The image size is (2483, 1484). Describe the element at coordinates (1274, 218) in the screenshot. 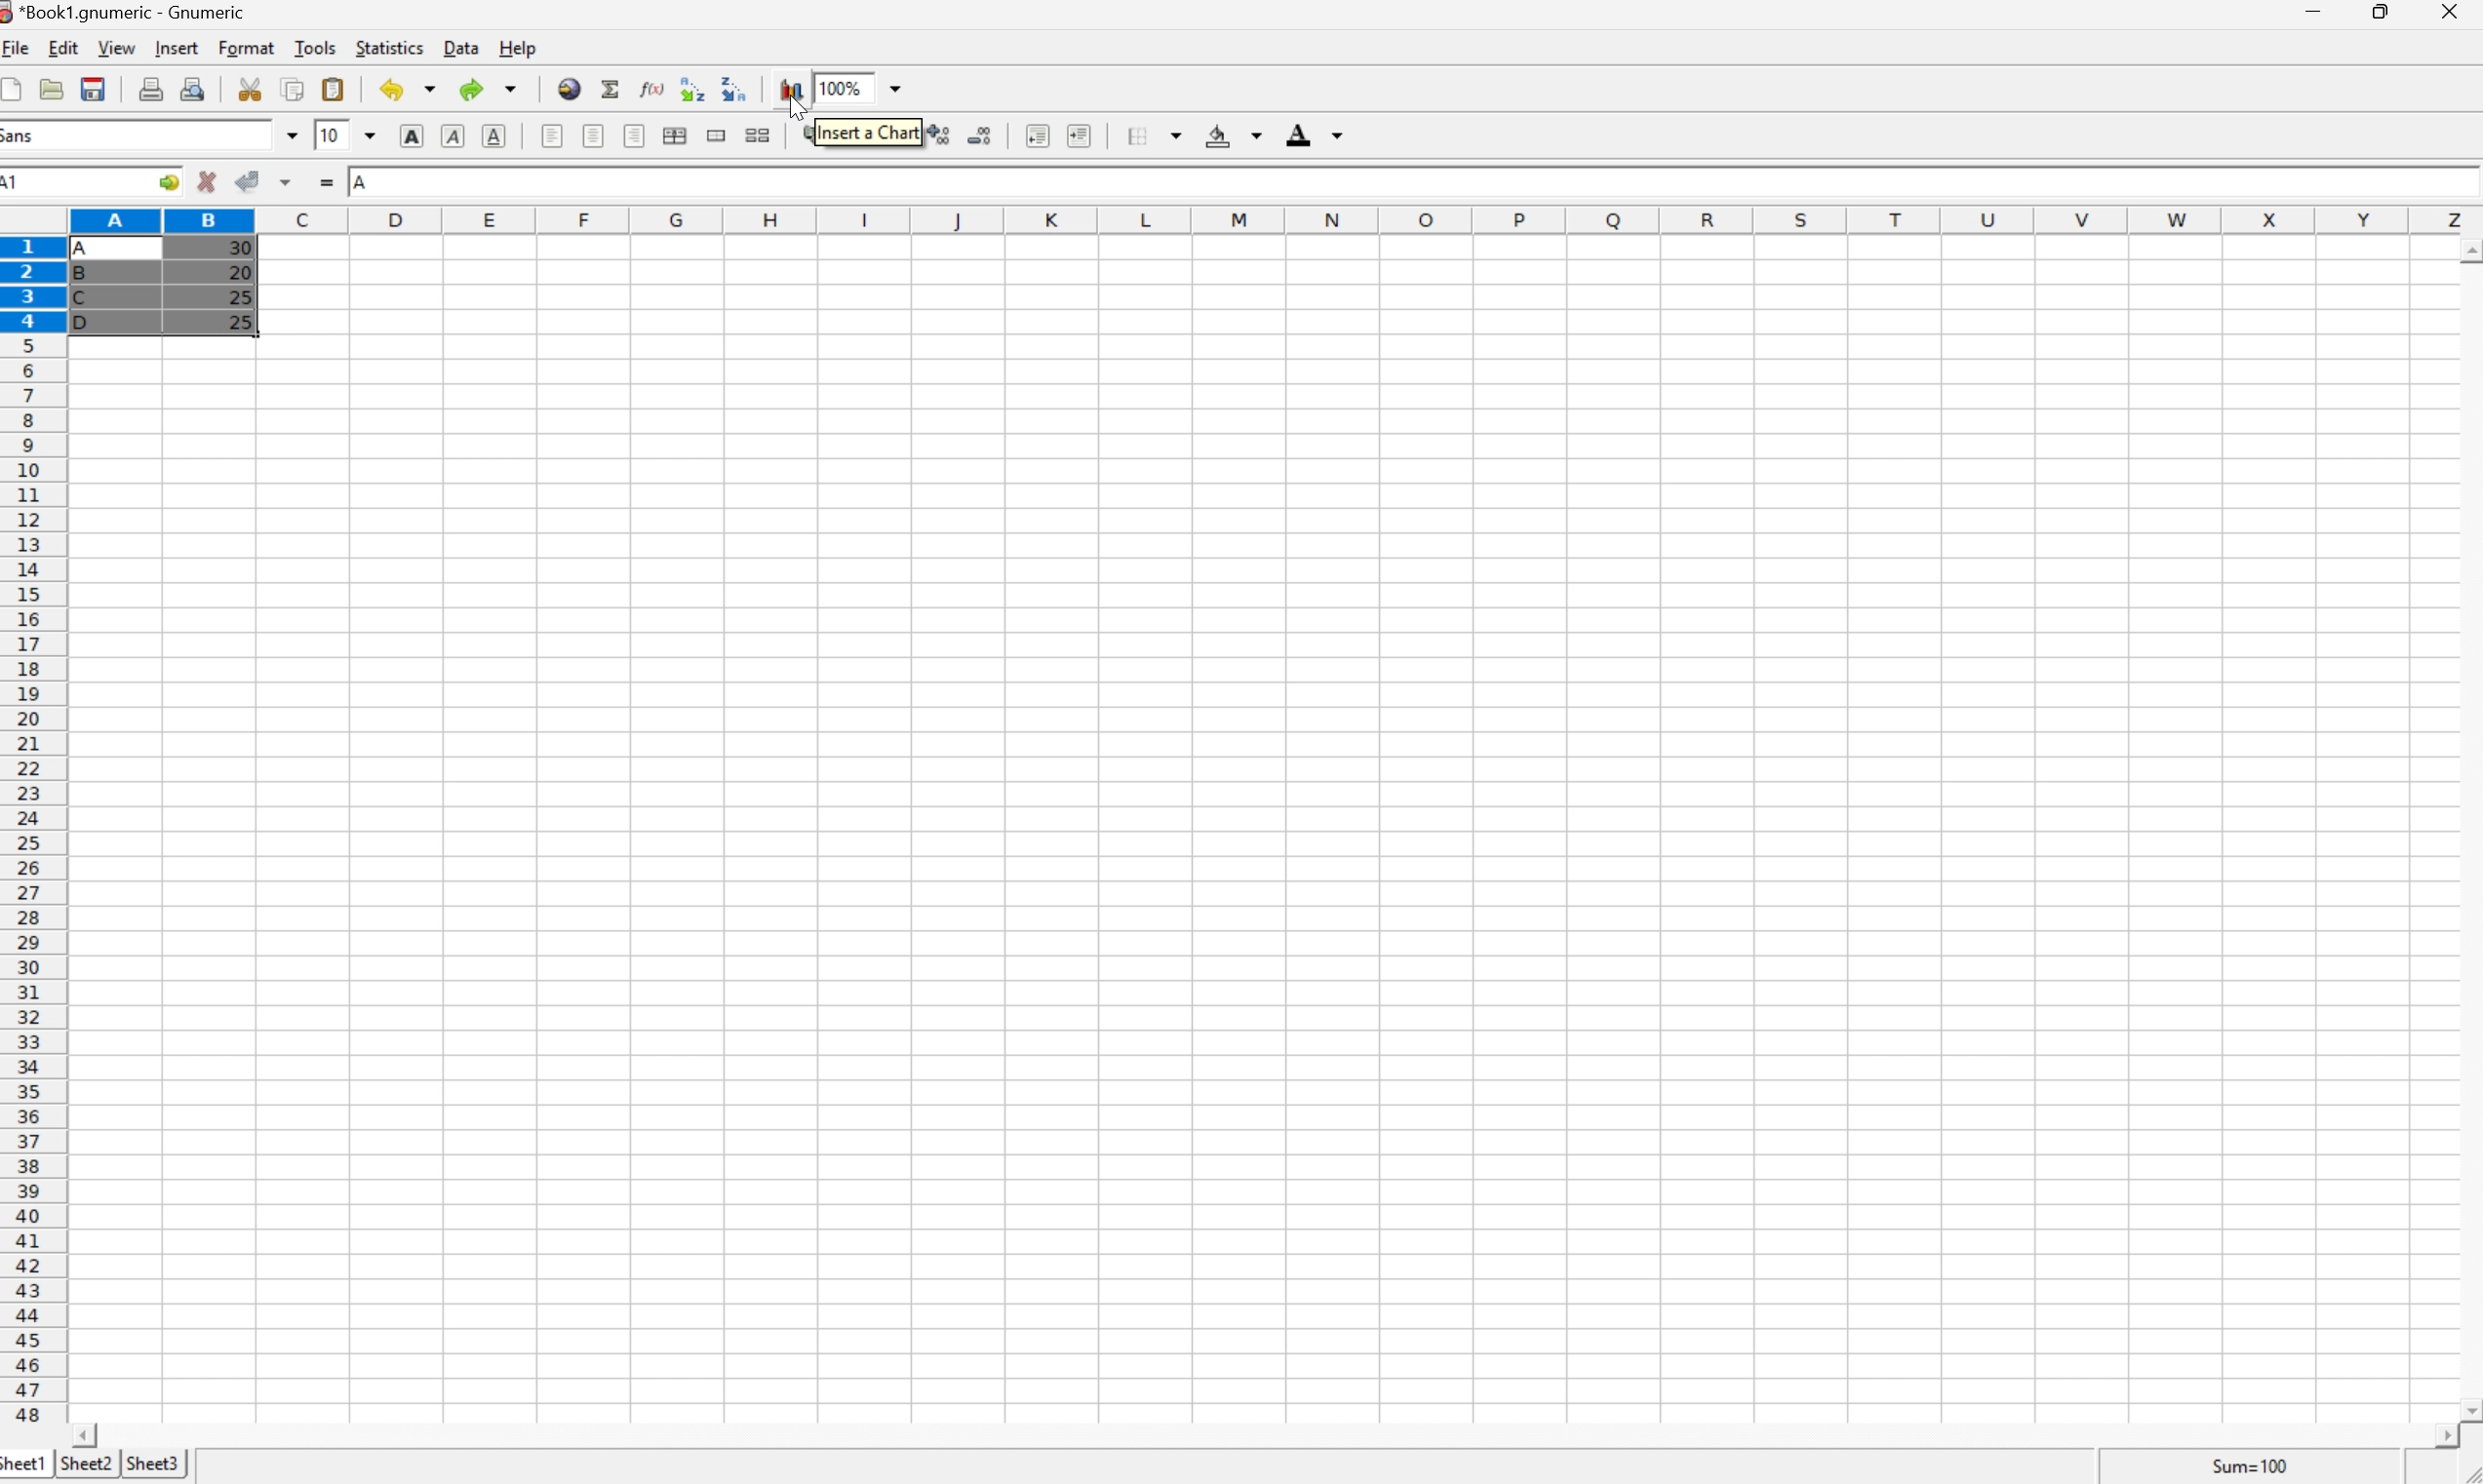

I see `Column names` at that location.